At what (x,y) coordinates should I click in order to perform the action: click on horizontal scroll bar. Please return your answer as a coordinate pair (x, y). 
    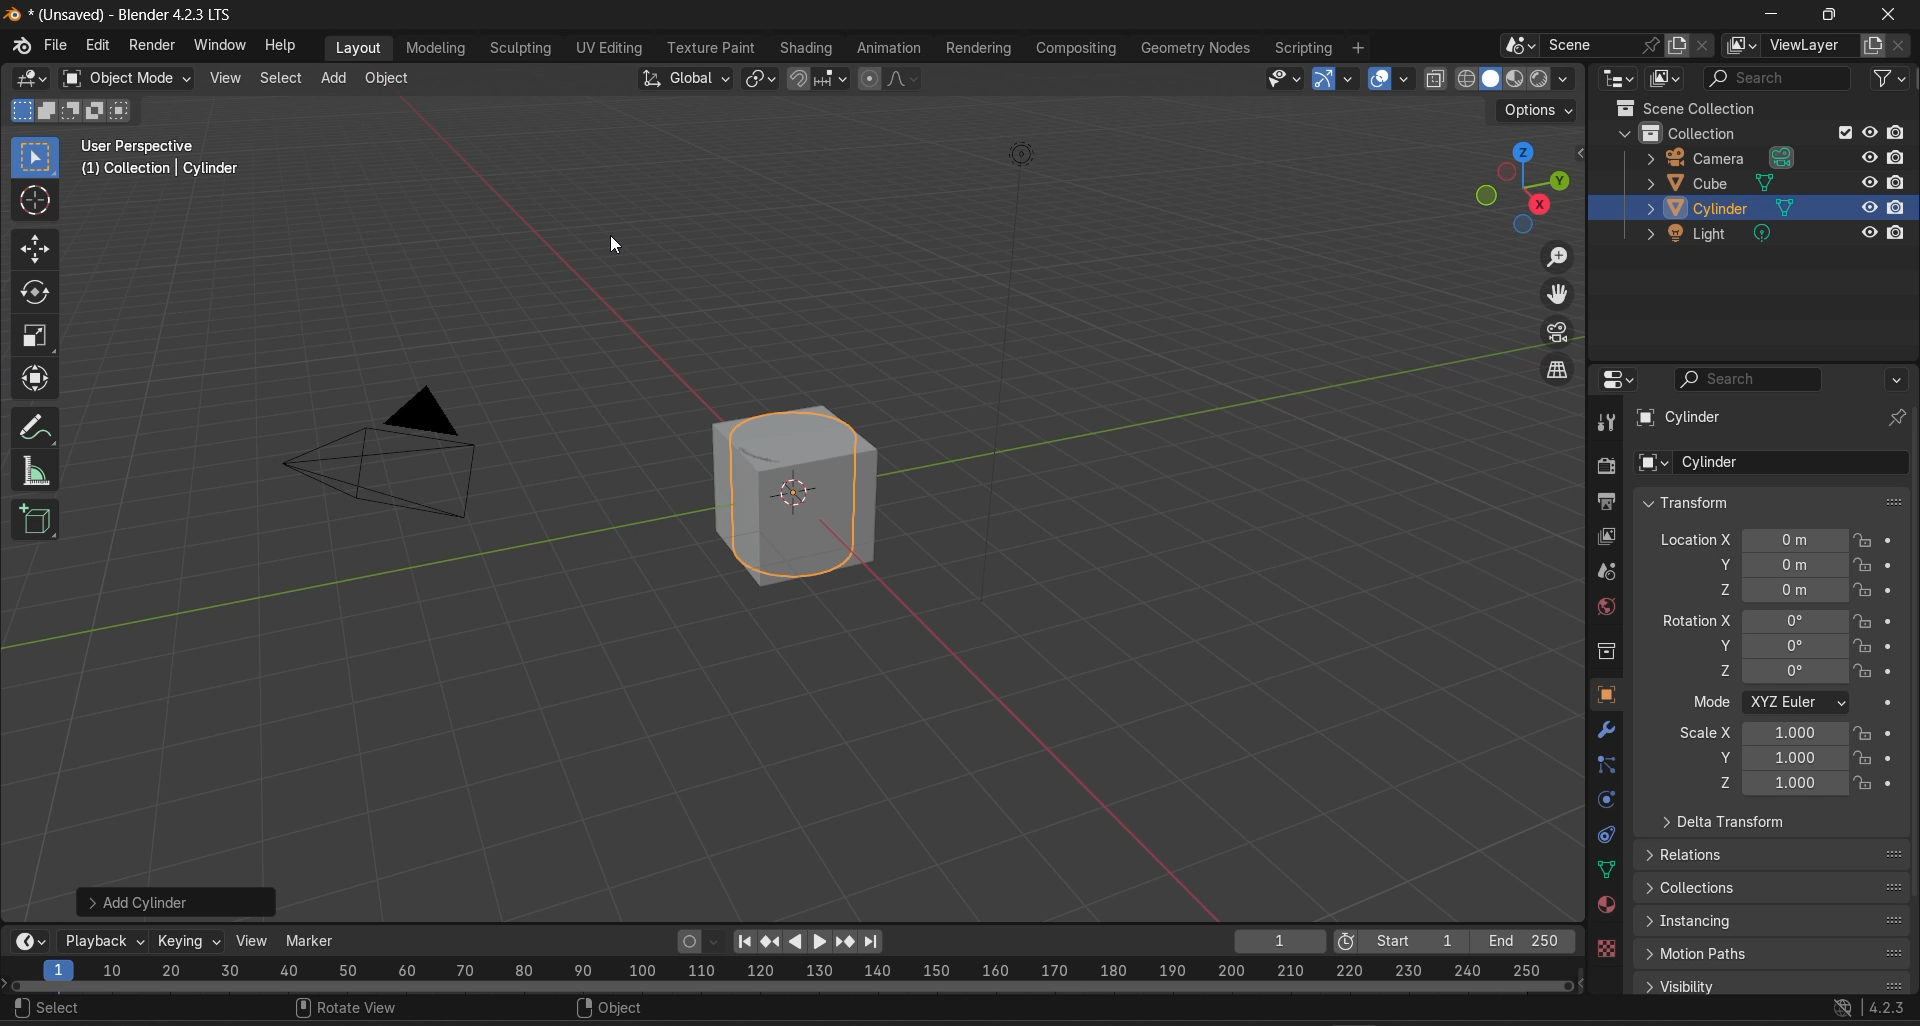
    Looking at the image, I should click on (791, 985).